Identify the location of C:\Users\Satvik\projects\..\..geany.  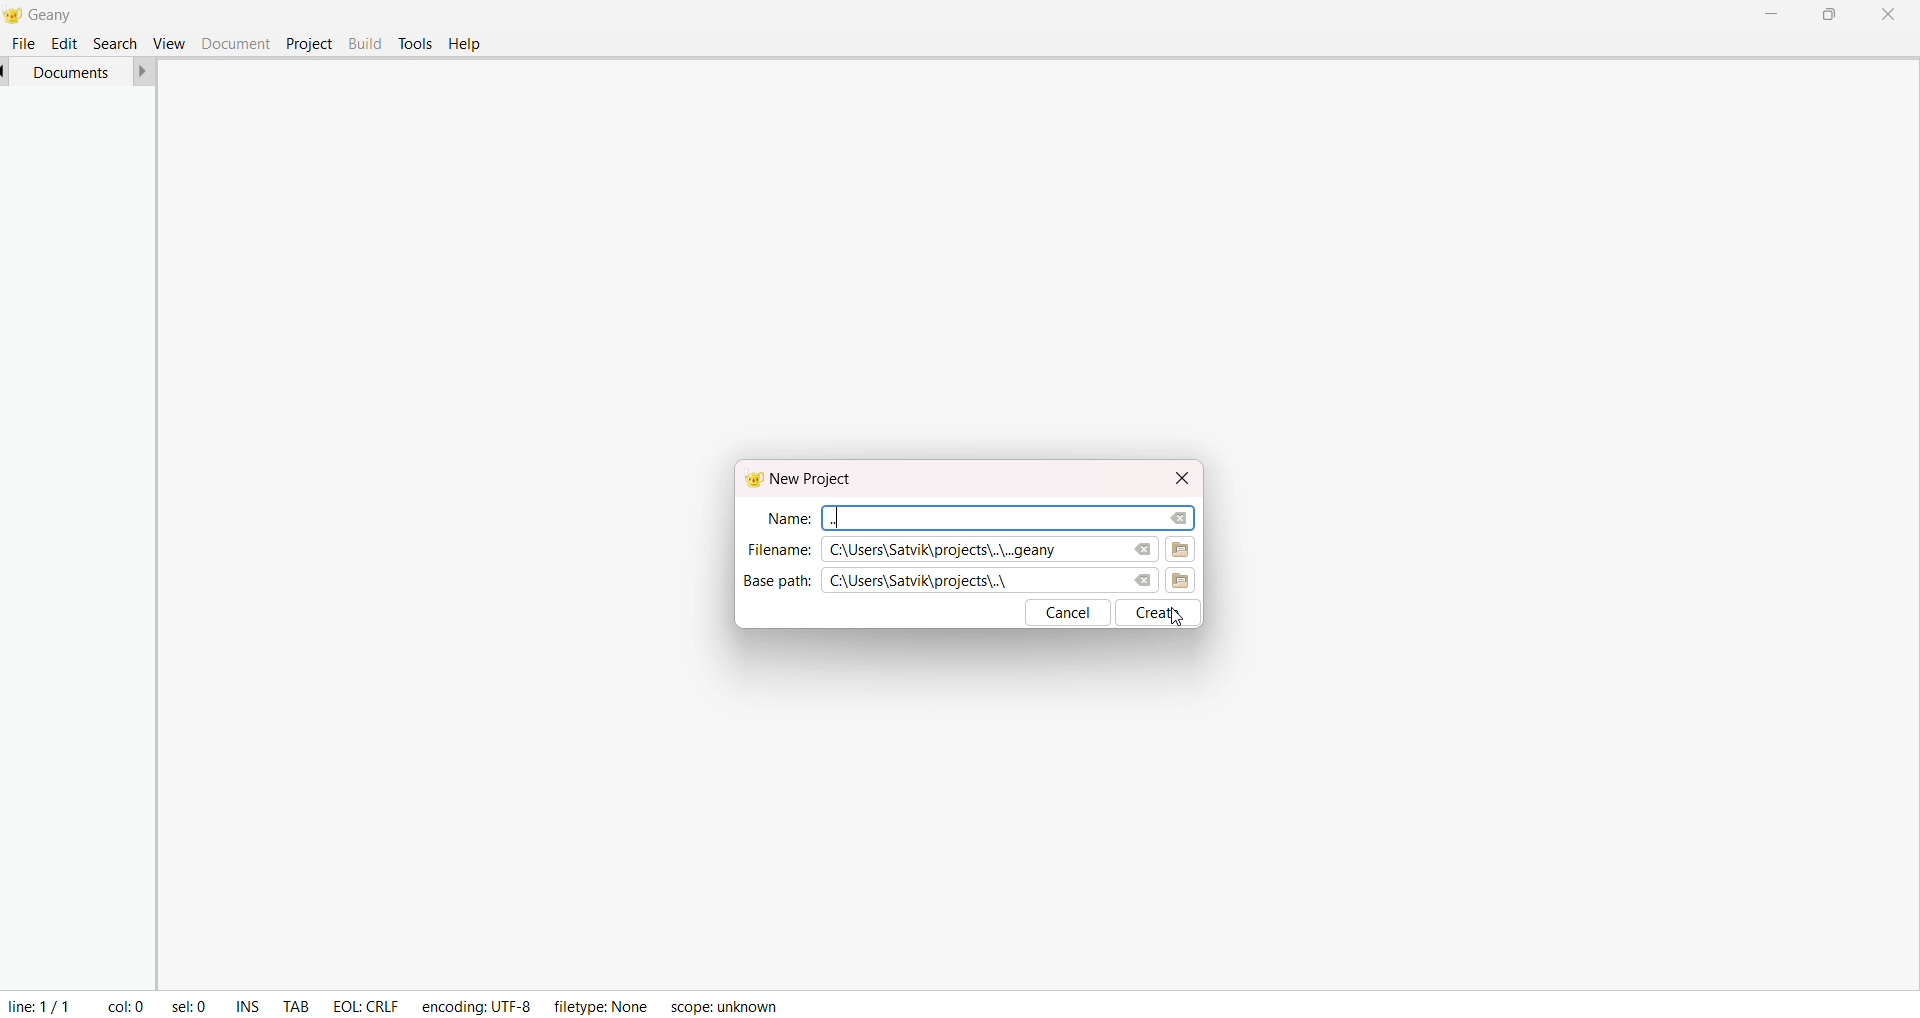
(954, 551).